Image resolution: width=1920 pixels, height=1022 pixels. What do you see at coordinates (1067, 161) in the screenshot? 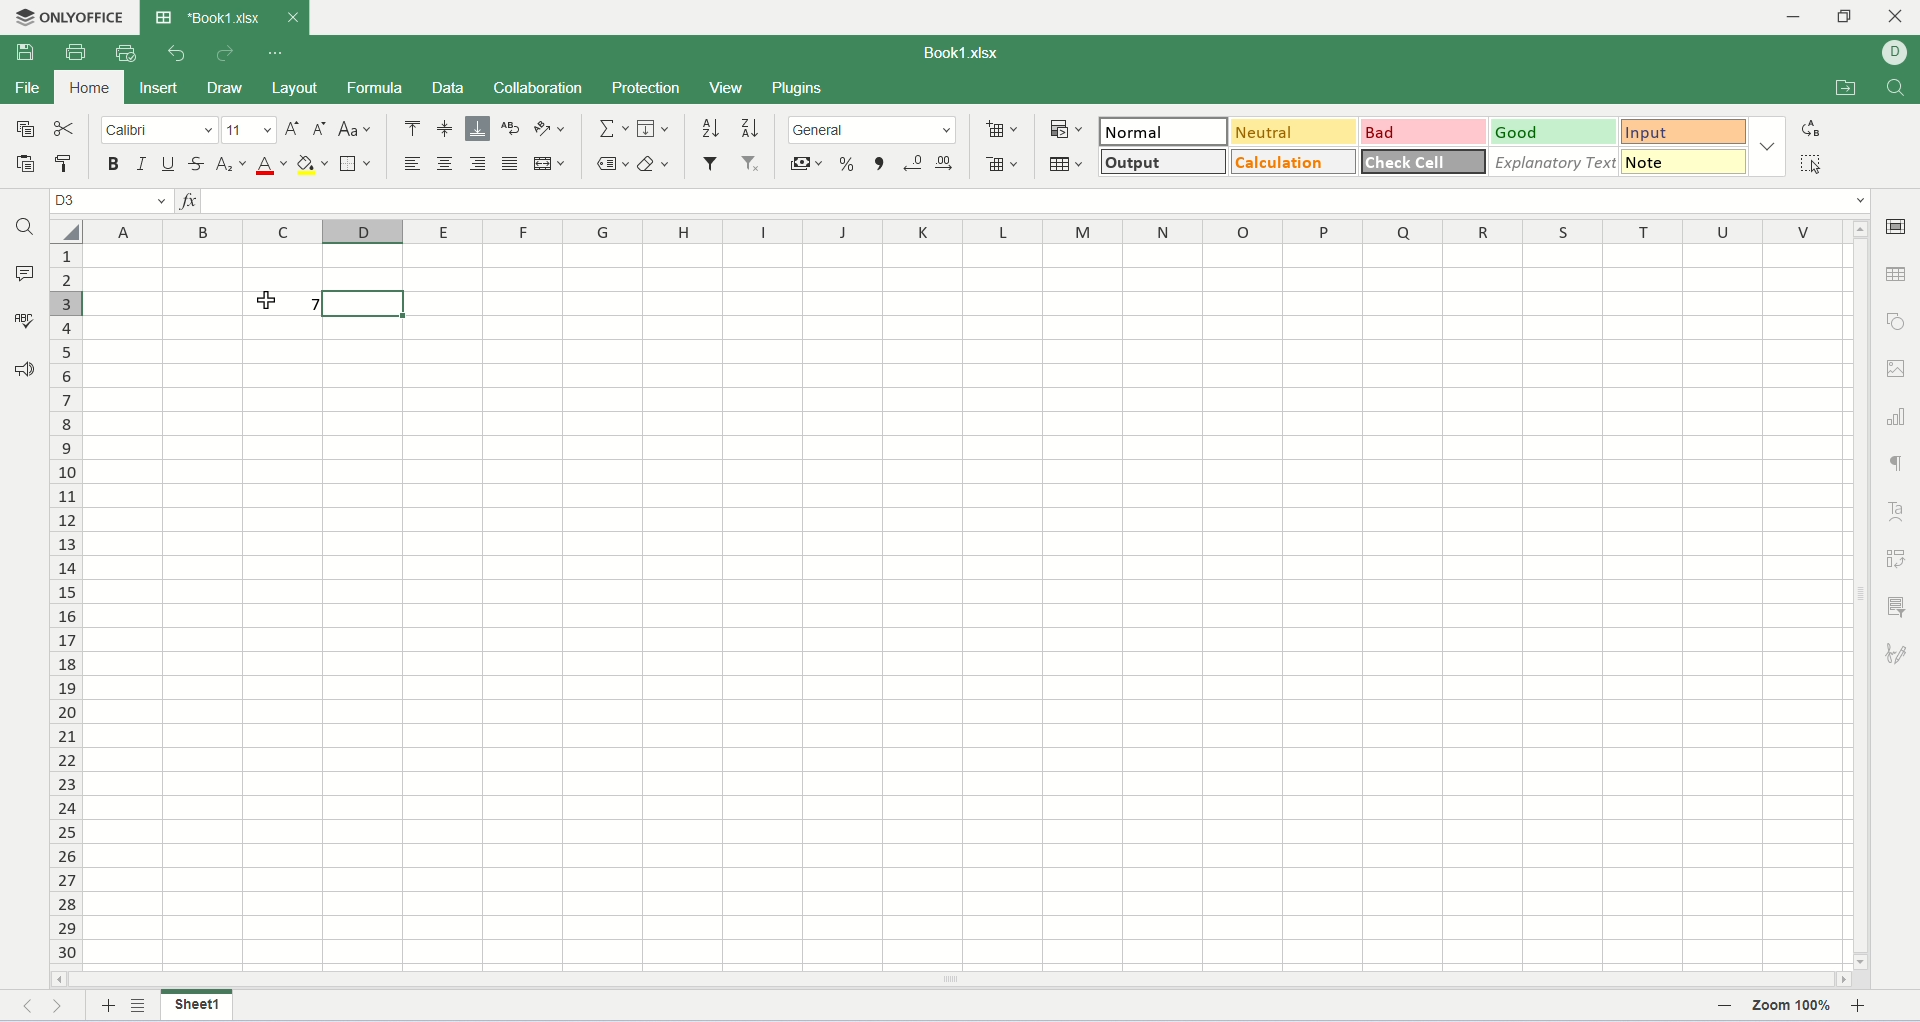
I see `table` at bounding box center [1067, 161].